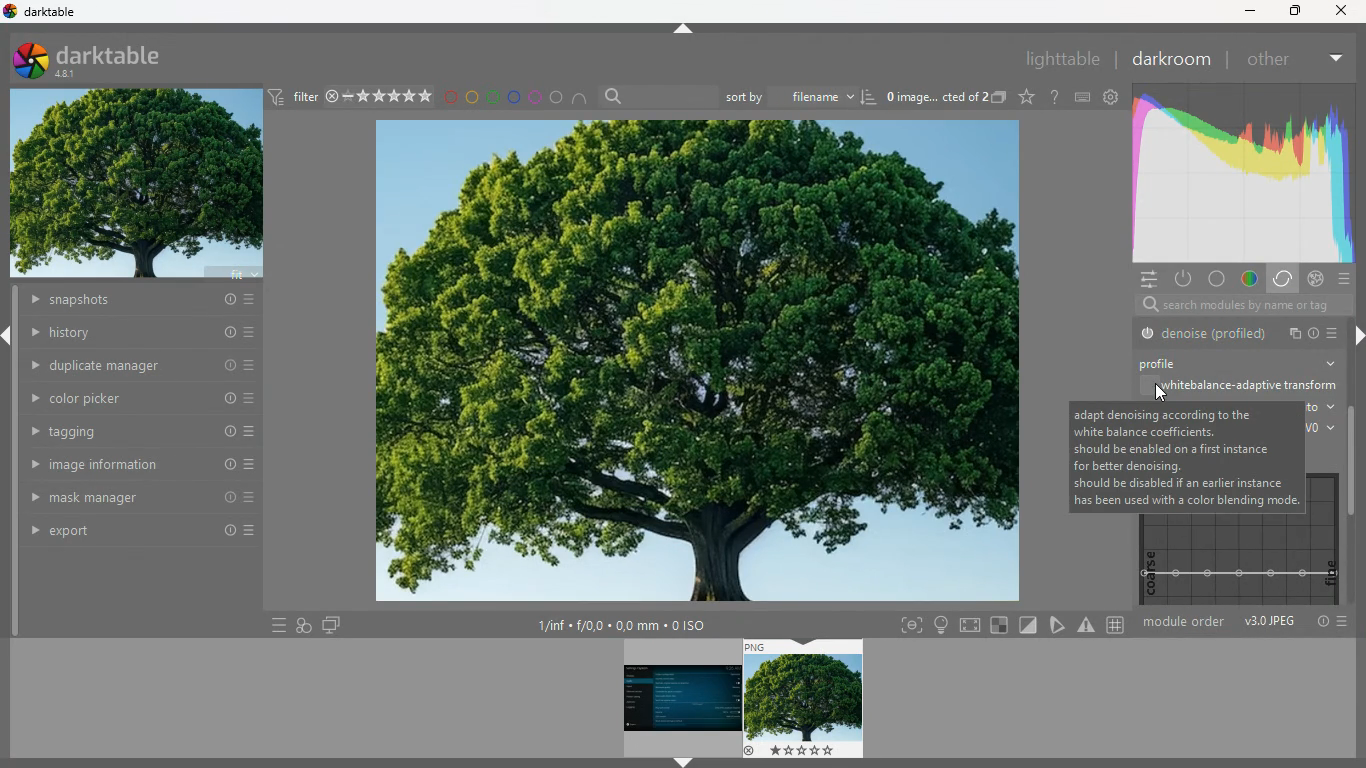 This screenshot has width=1366, height=768. I want to click on image, so click(933, 95).